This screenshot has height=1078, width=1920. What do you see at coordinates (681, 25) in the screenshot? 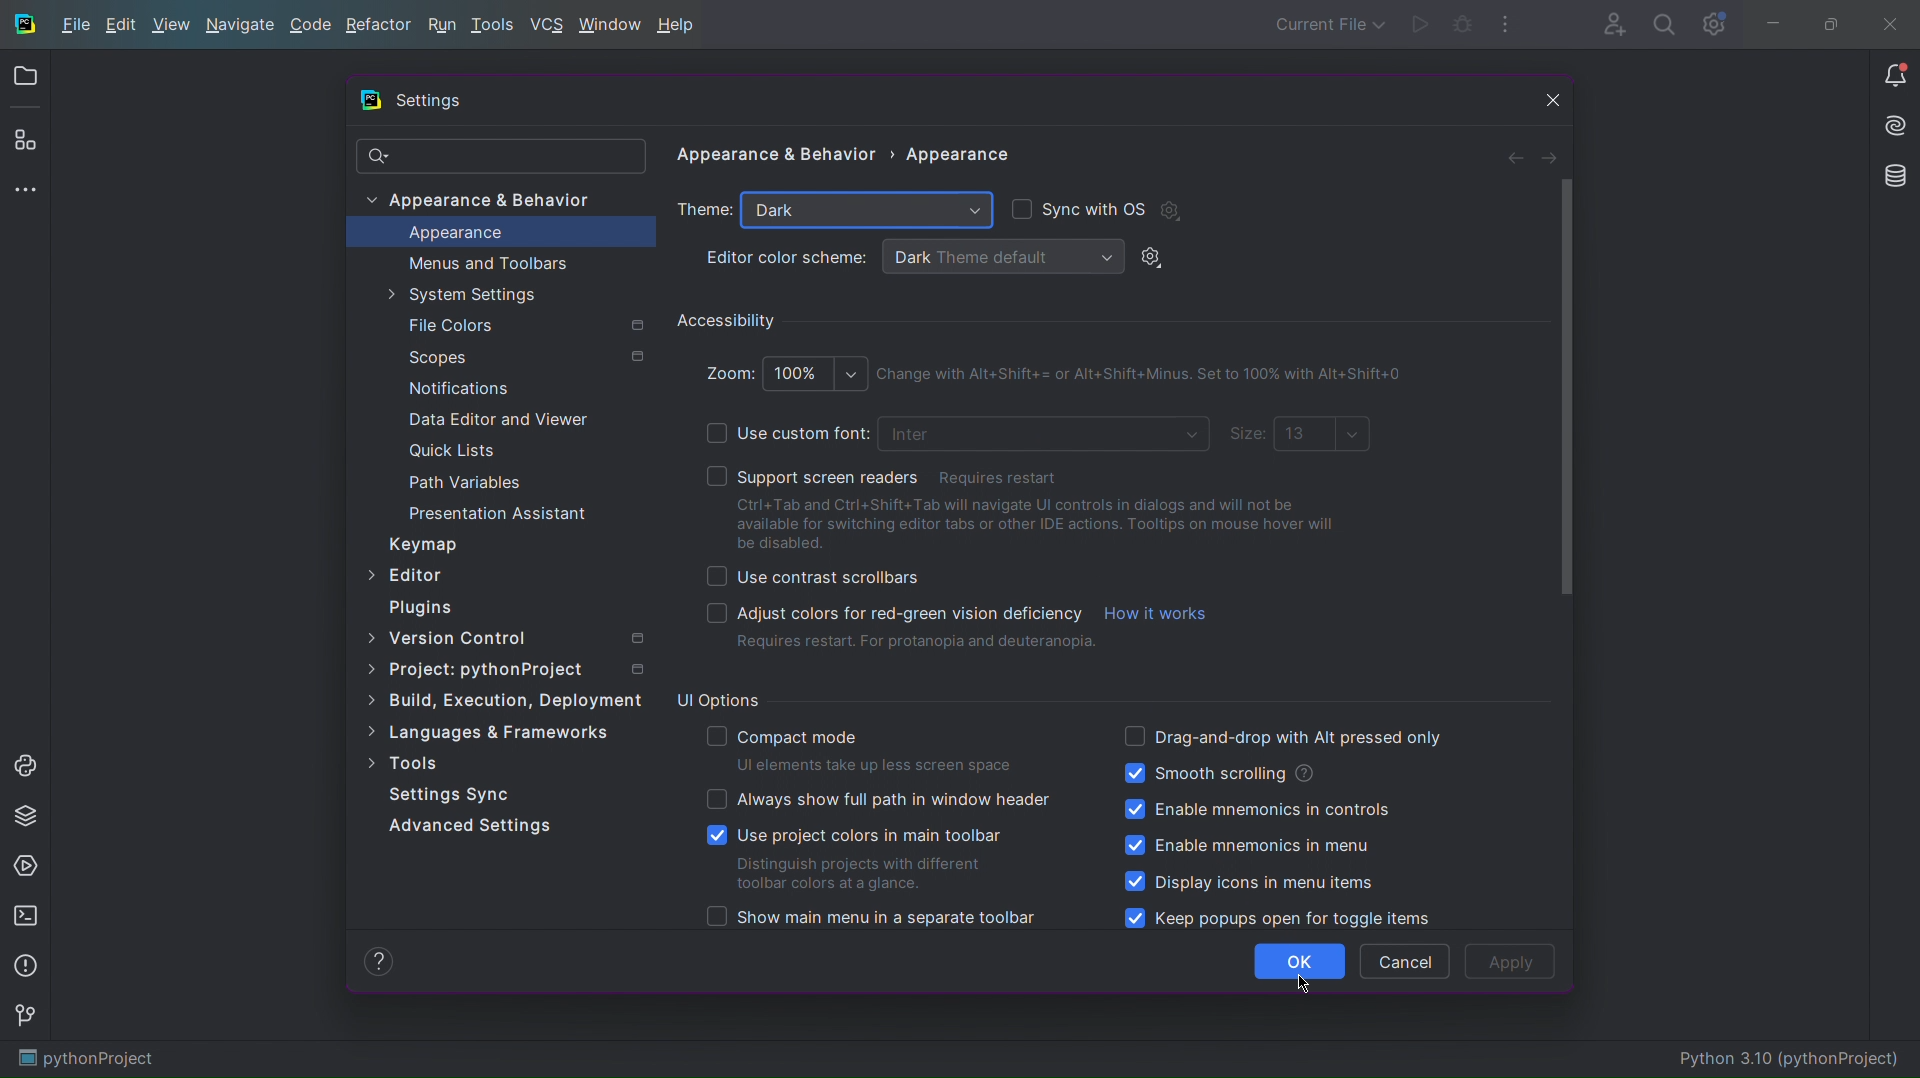
I see `Help` at bounding box center [681, 25].